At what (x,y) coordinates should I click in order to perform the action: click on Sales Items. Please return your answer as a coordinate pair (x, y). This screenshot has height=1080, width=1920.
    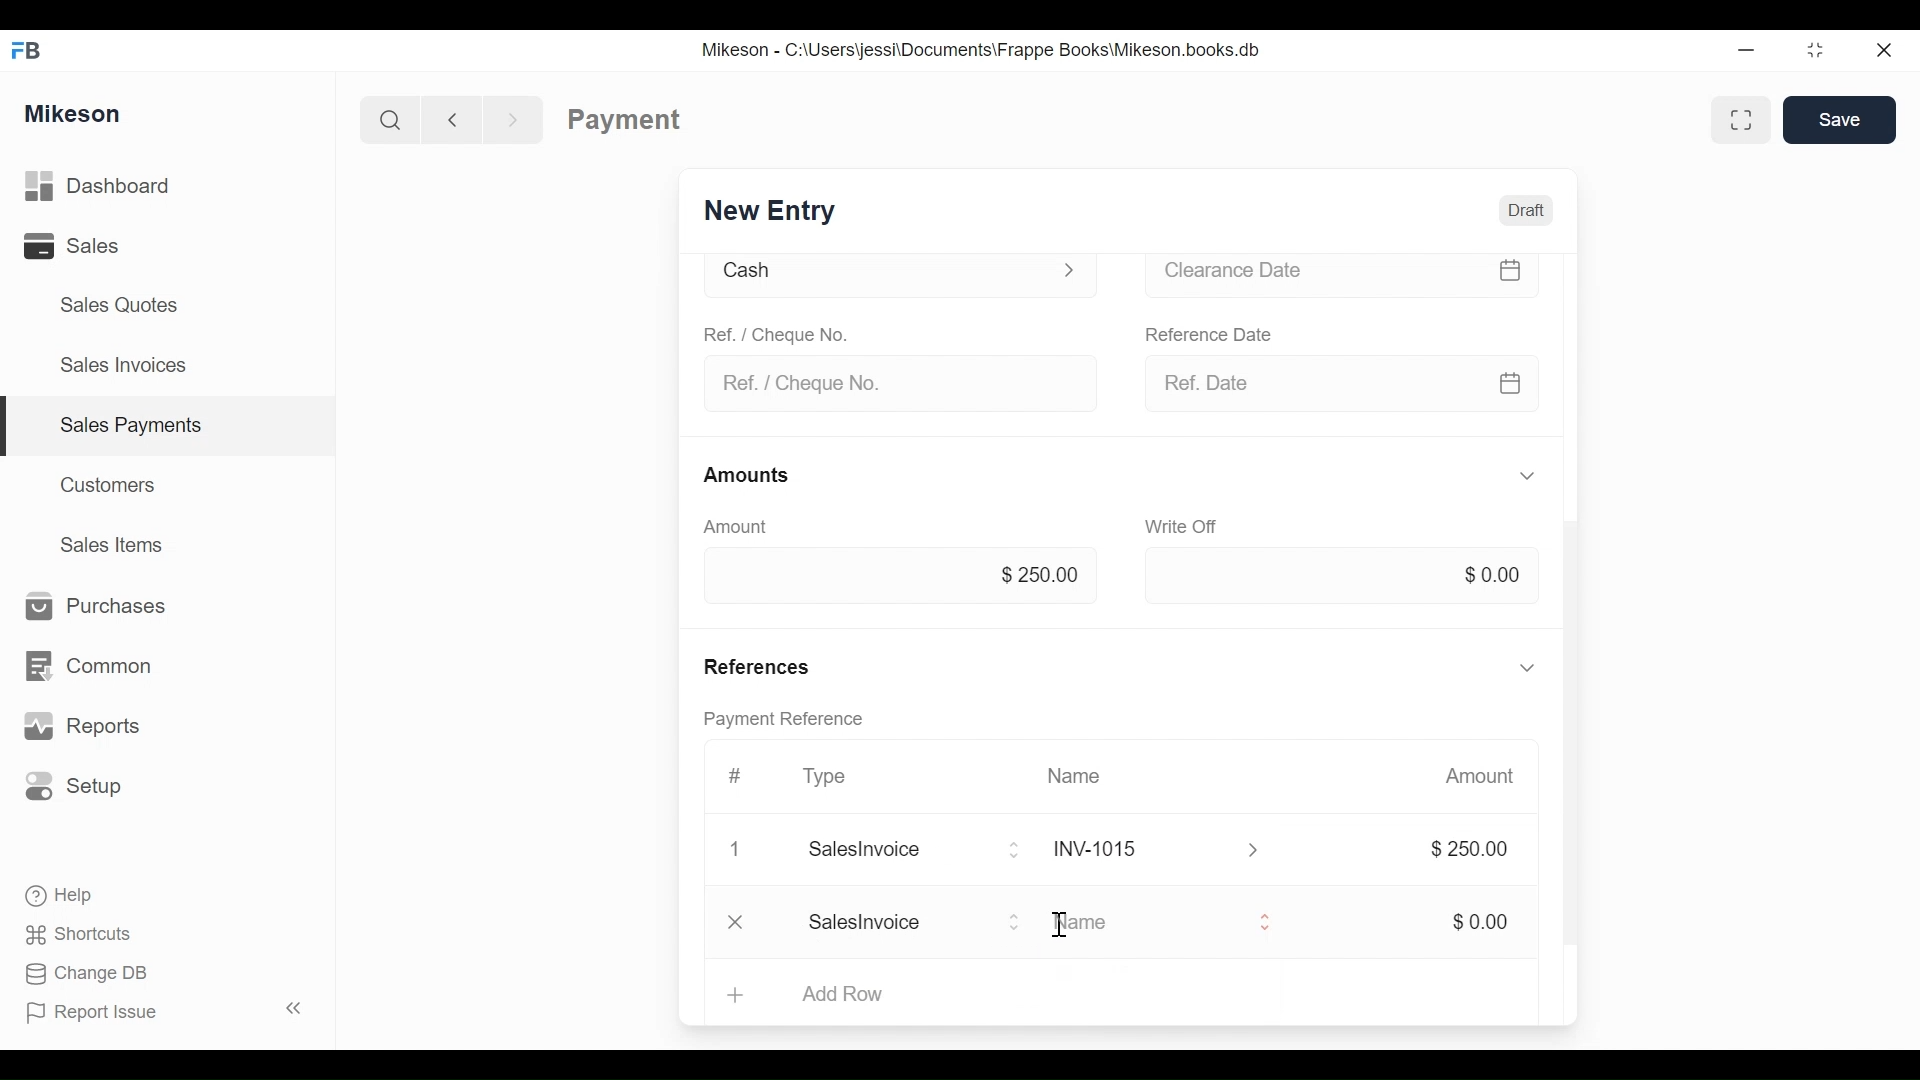
    Looking at the image, I should click on (121, 546).